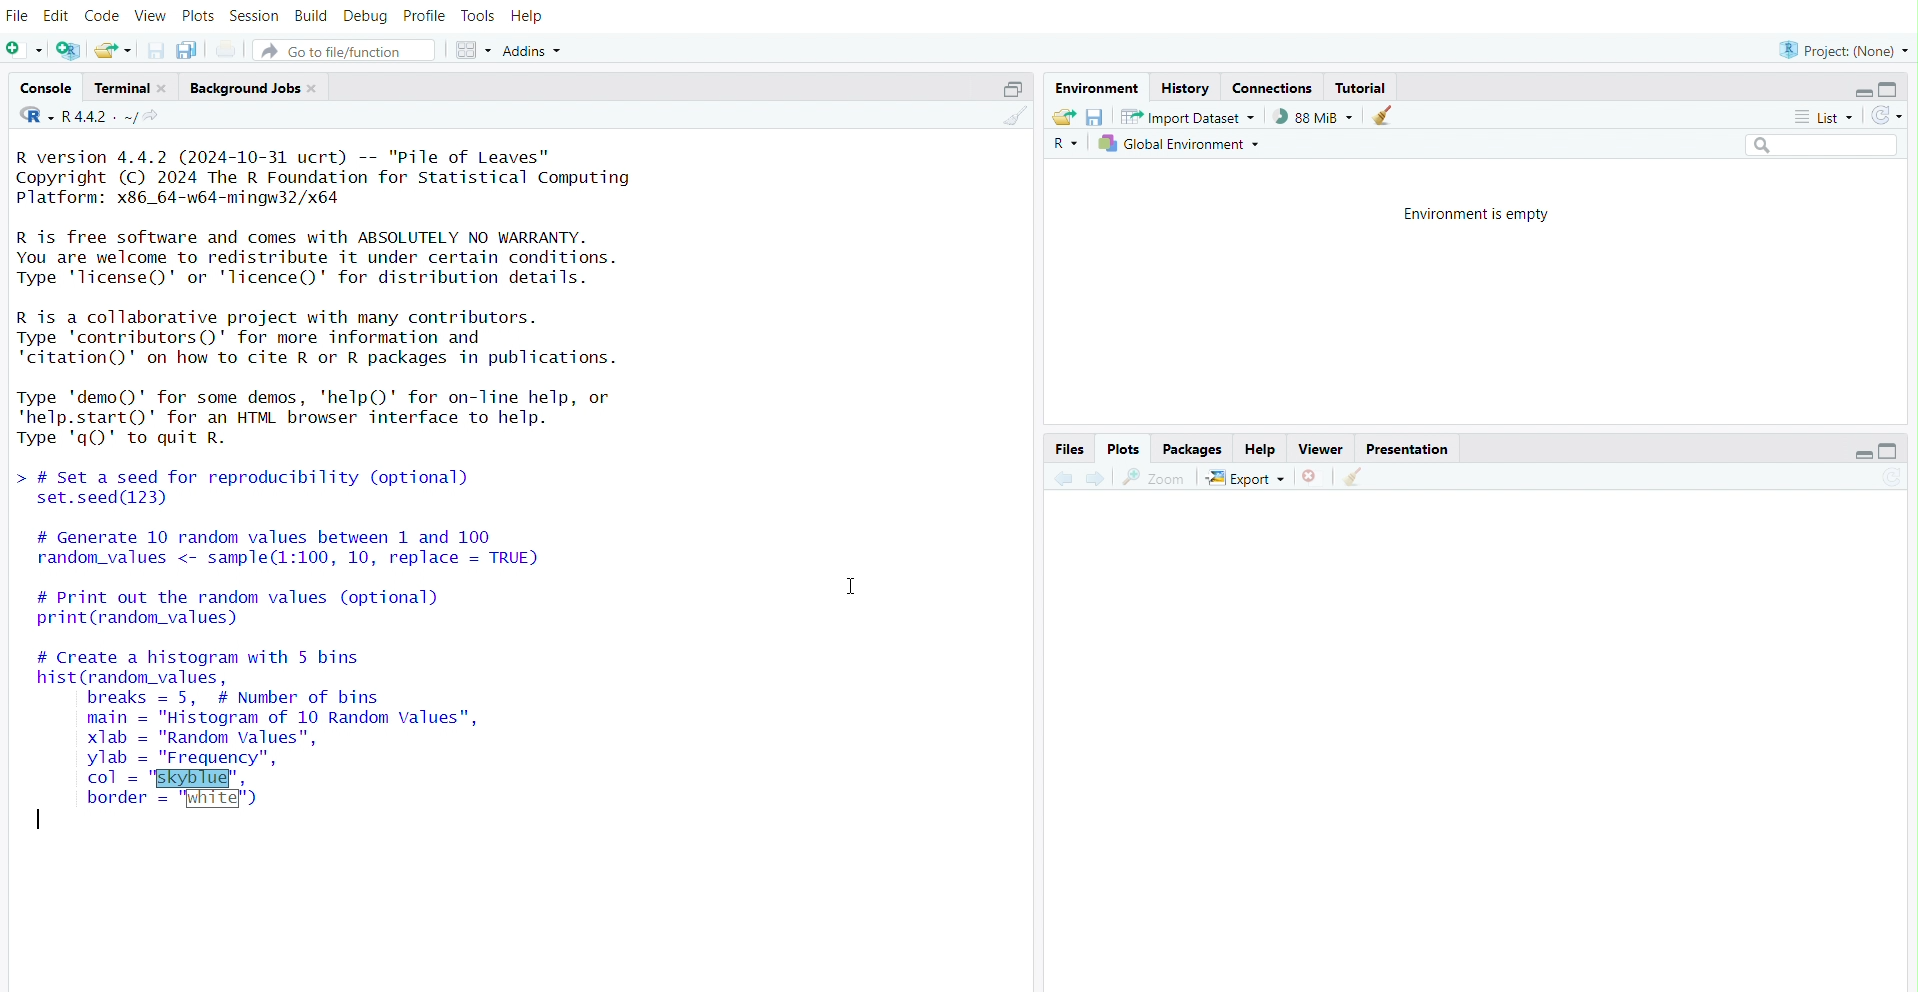 The image size is (1918, 992). What do you see at coordinates (345, 47) in the screenshot?
I see `go to file/function` at bounding box center [345, 47].